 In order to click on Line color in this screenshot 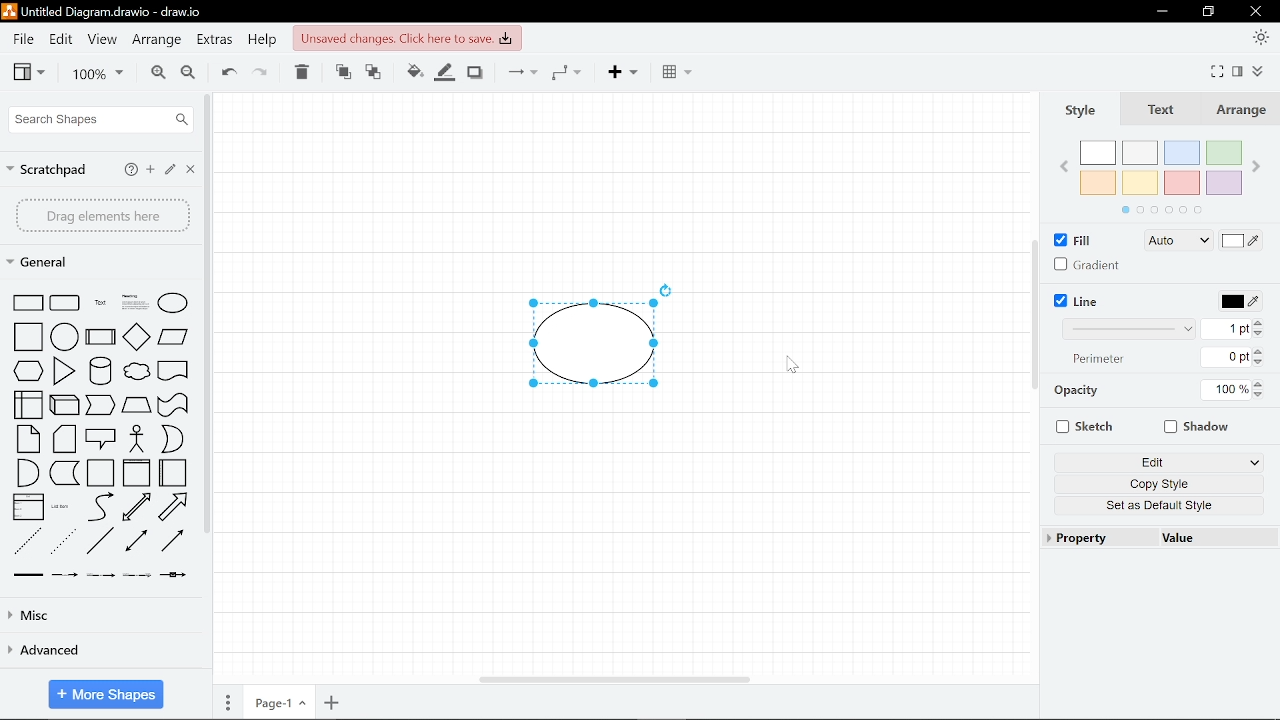, I will do `click(1234, 300)`.